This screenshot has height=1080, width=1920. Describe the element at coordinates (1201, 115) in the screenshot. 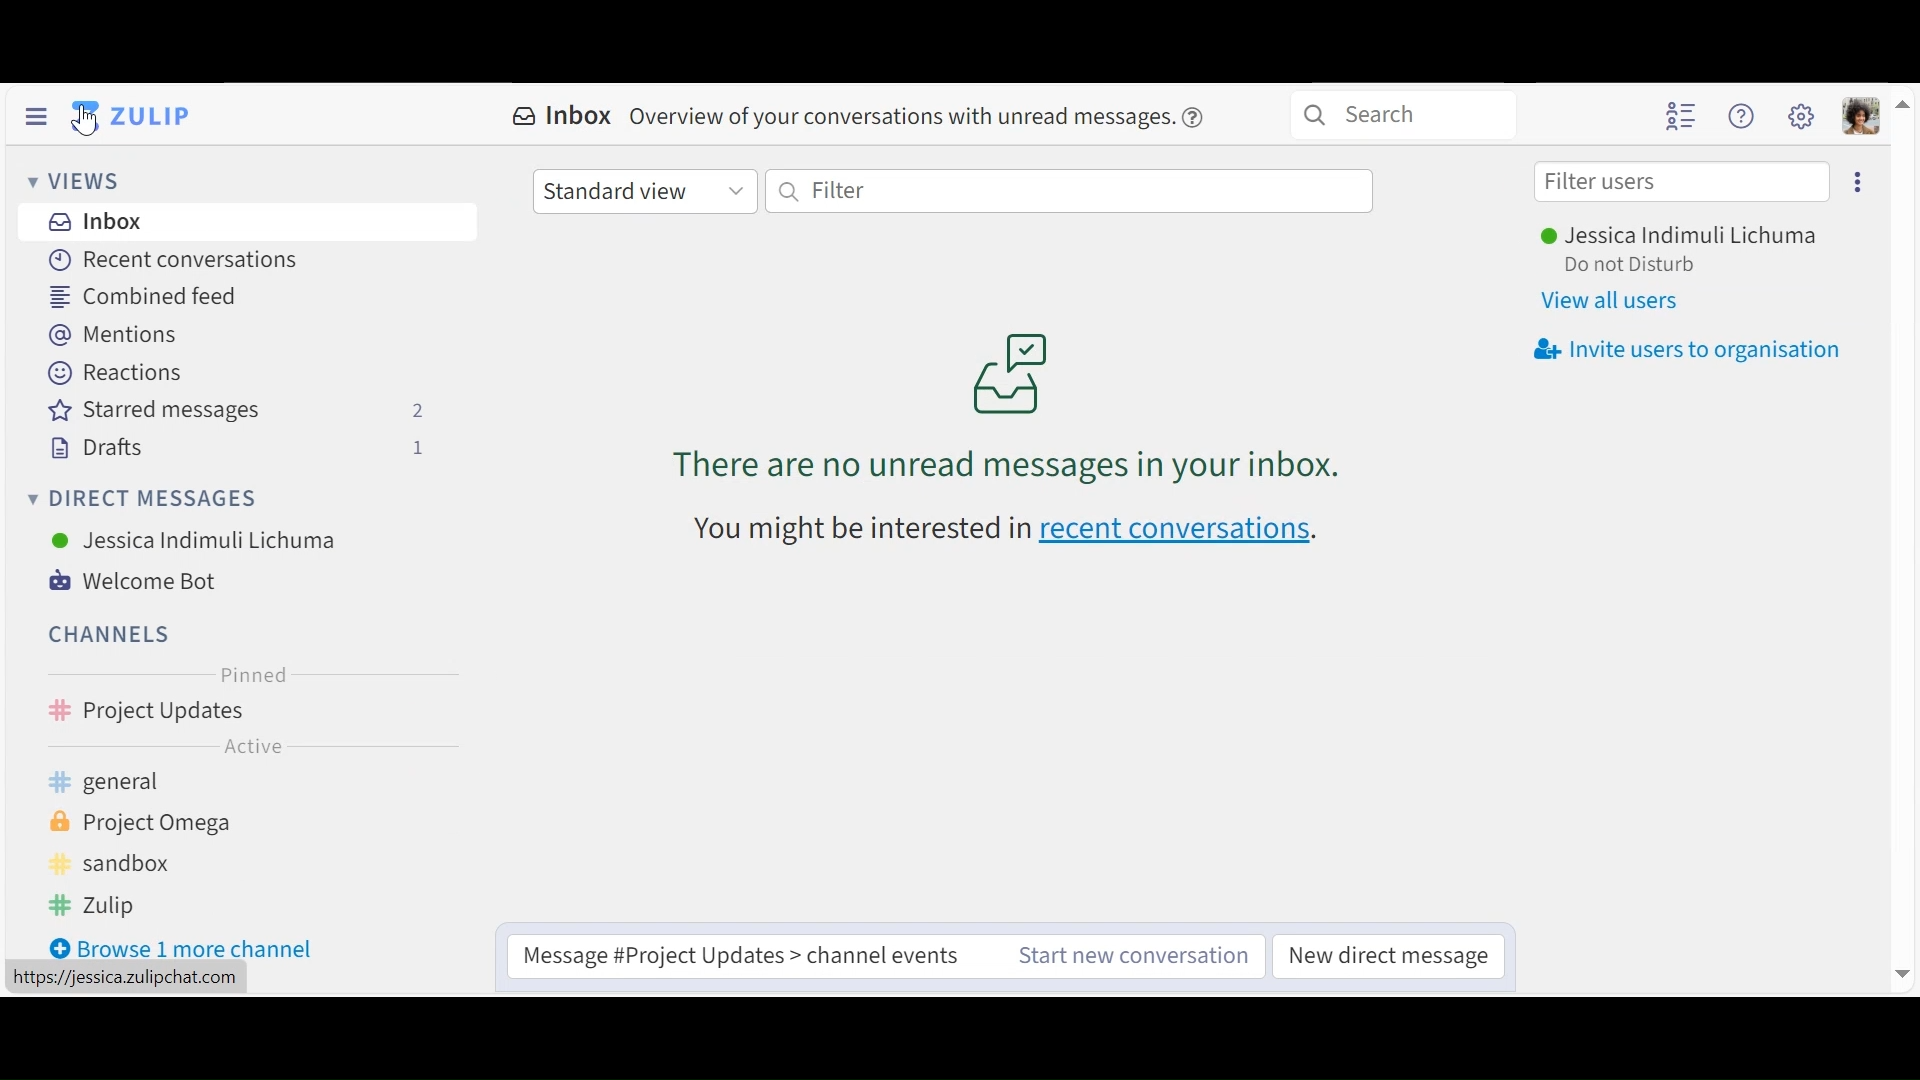

I see `help` at that location.